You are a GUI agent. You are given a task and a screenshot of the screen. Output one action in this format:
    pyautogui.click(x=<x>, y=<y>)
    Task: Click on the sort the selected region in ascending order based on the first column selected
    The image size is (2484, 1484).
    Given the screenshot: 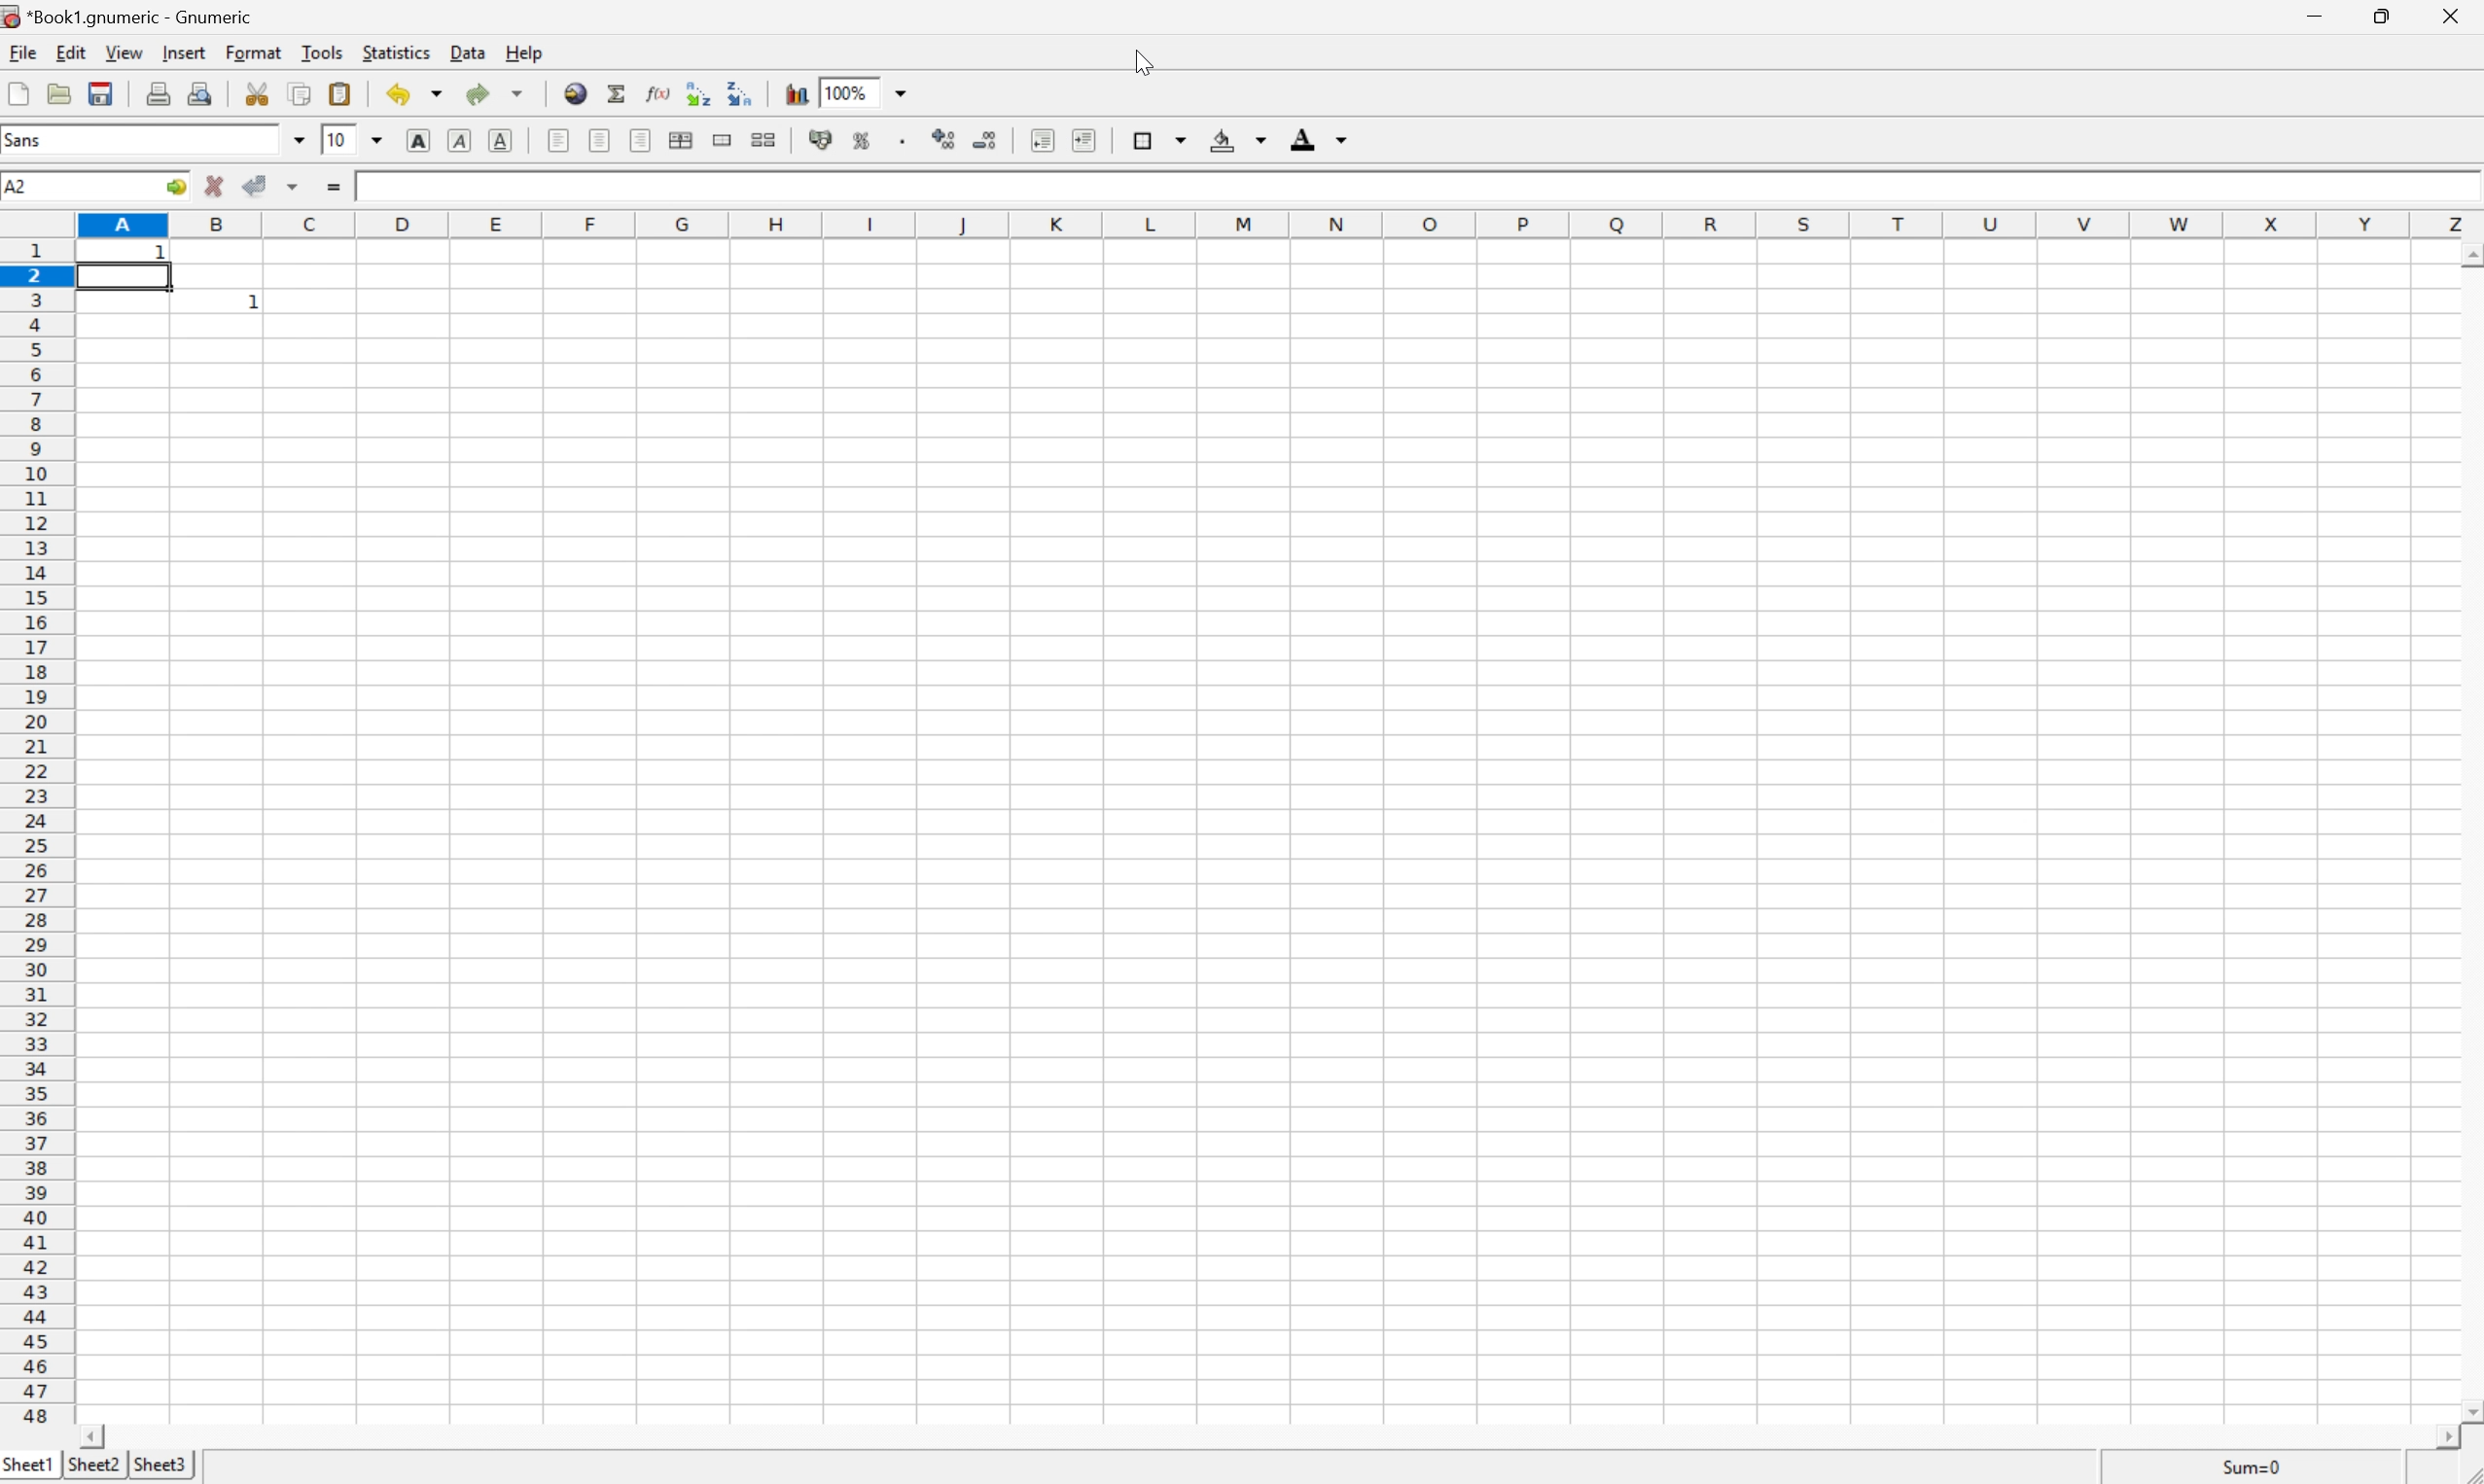 What is the action you would take?
    pyautogui.click(x=699, y=93)
    